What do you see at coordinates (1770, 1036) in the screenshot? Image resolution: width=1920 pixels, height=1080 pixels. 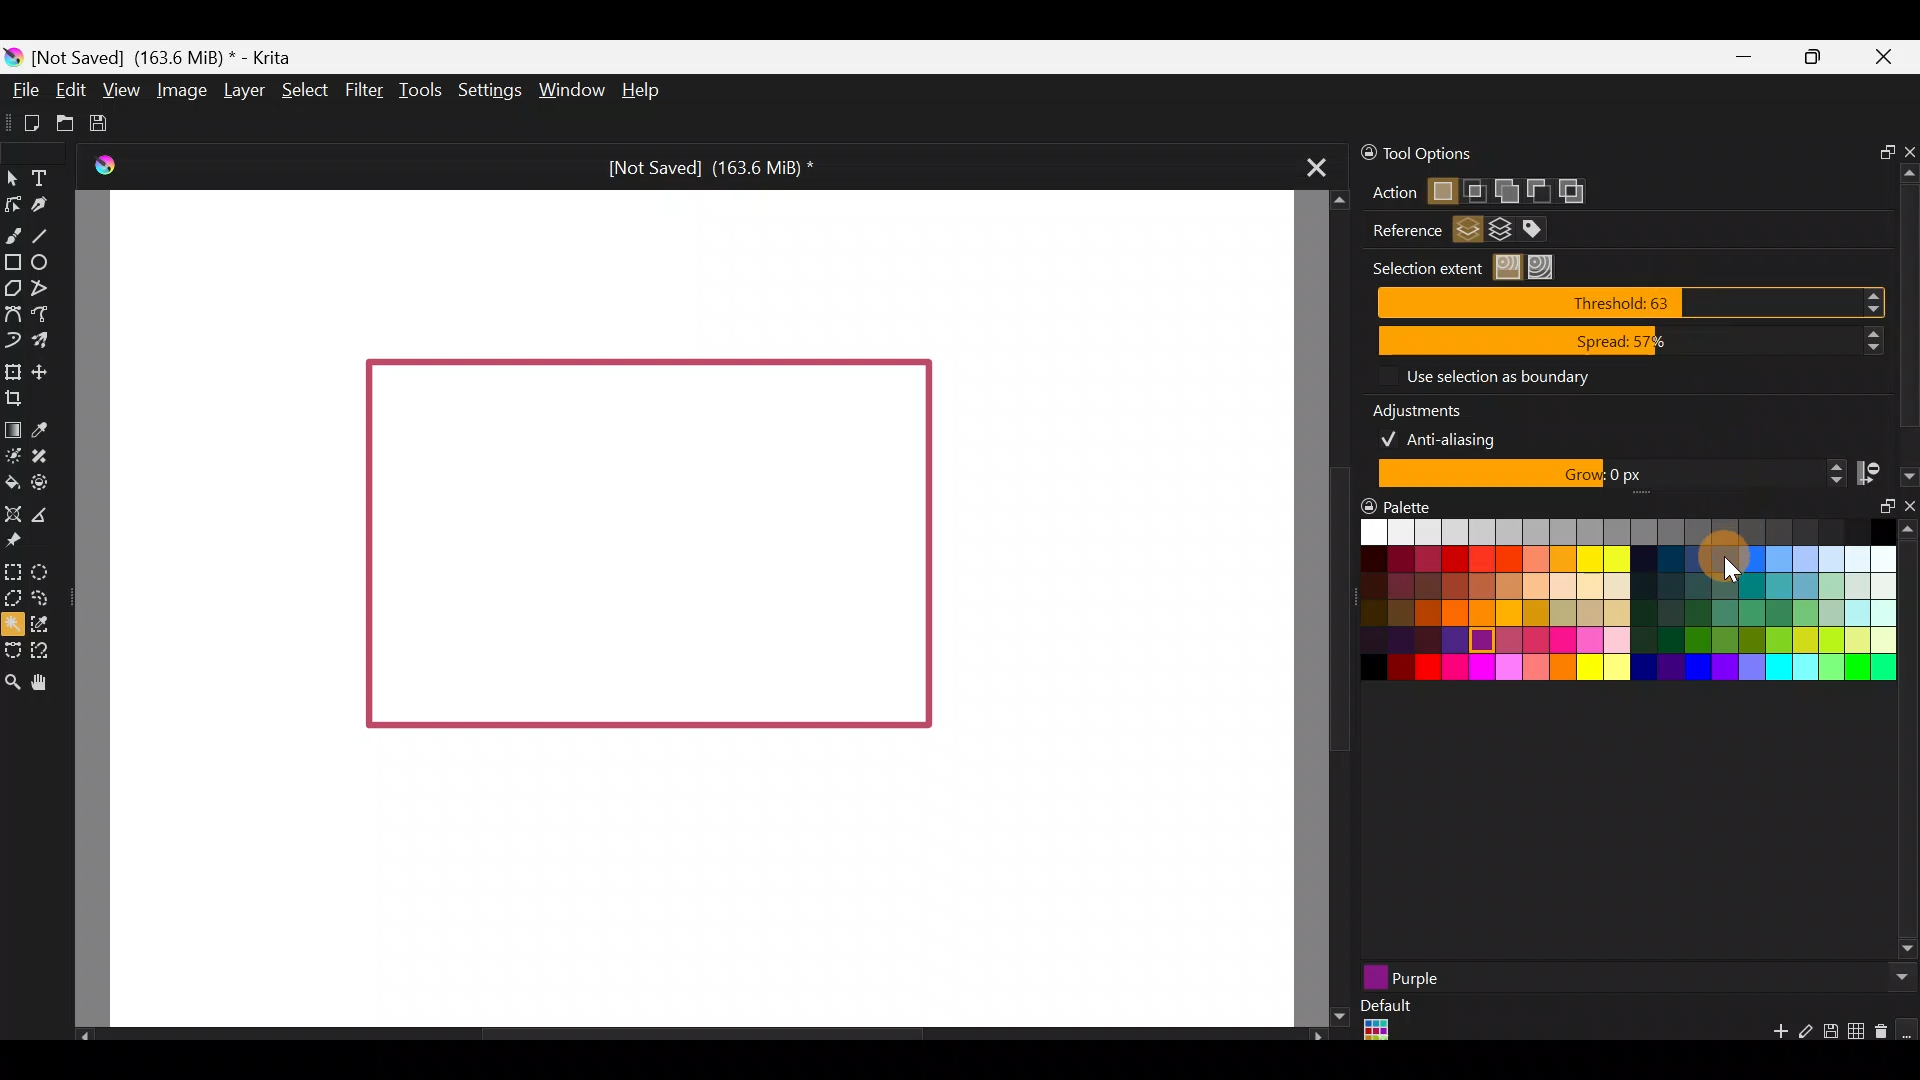 I see `Add a new colour swatch` at bounding box center [1770, 1036].